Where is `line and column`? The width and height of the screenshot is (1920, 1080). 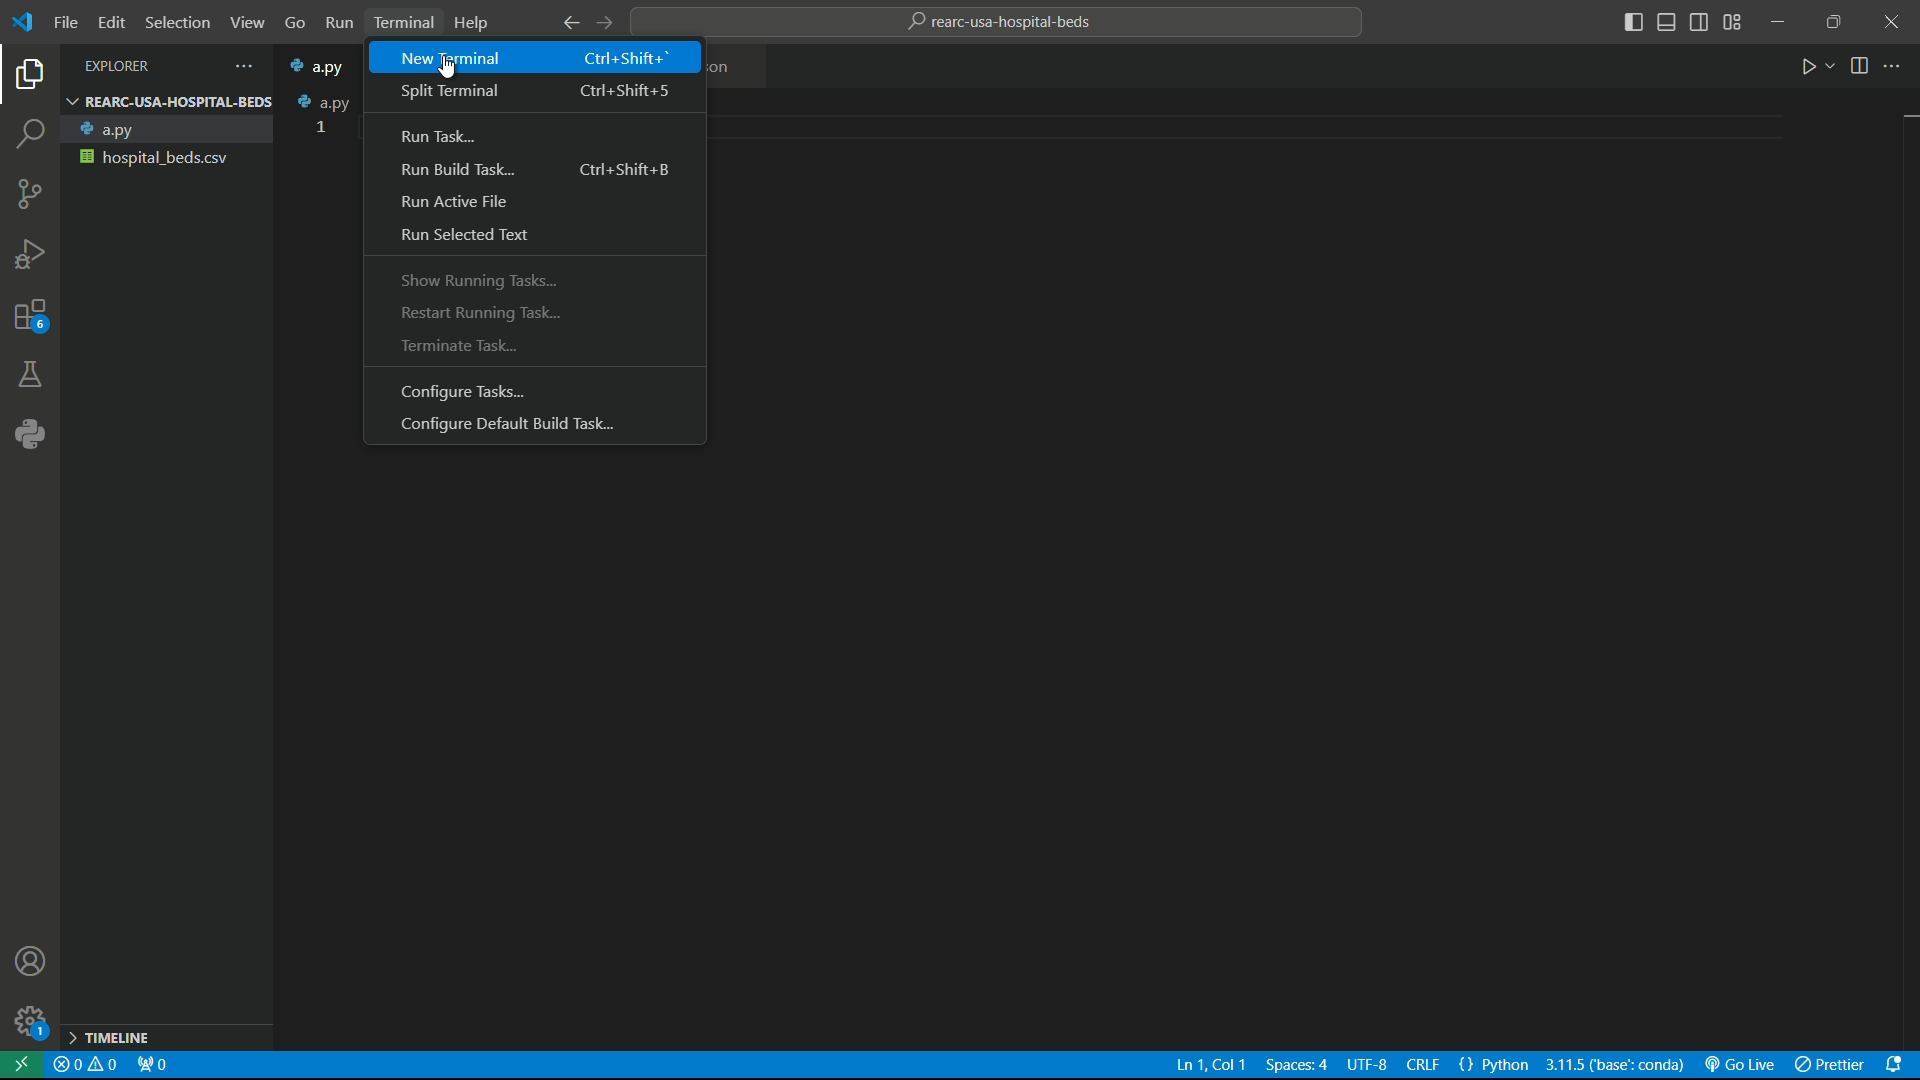
line and column is located at coordinates (1204, 1067).